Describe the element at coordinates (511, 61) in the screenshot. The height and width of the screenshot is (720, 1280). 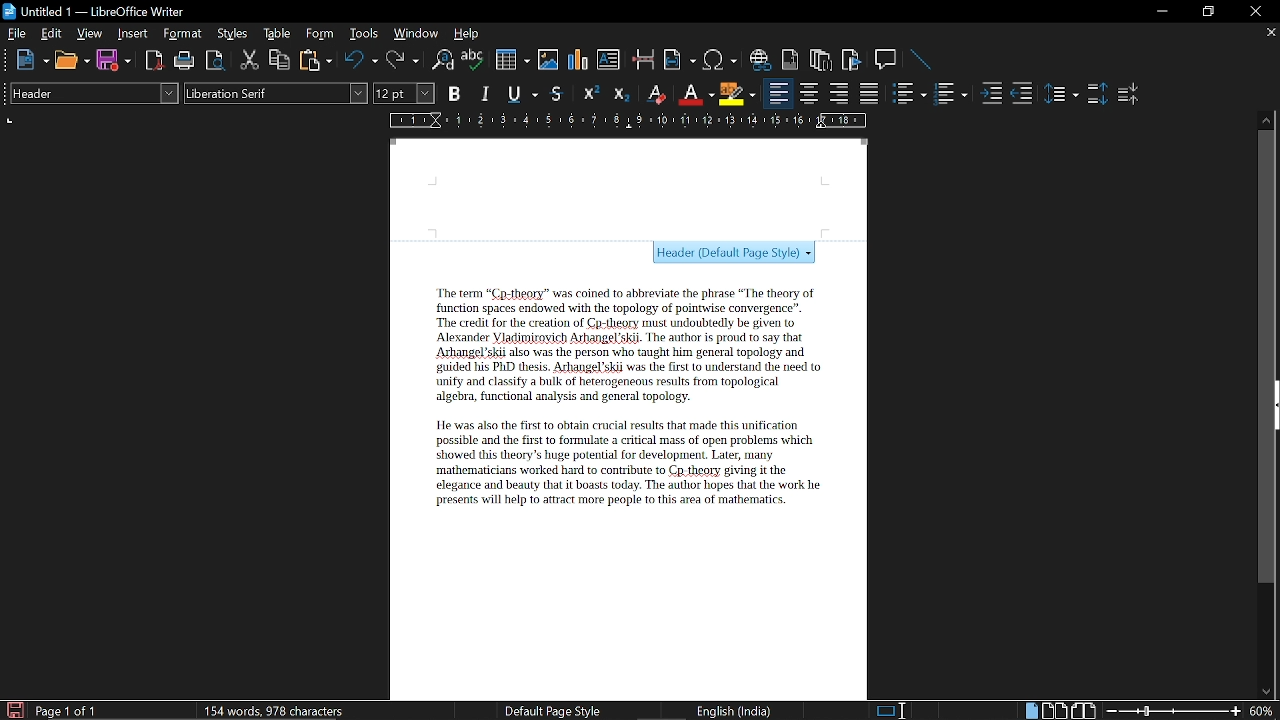
I see `Insert table` at that location.